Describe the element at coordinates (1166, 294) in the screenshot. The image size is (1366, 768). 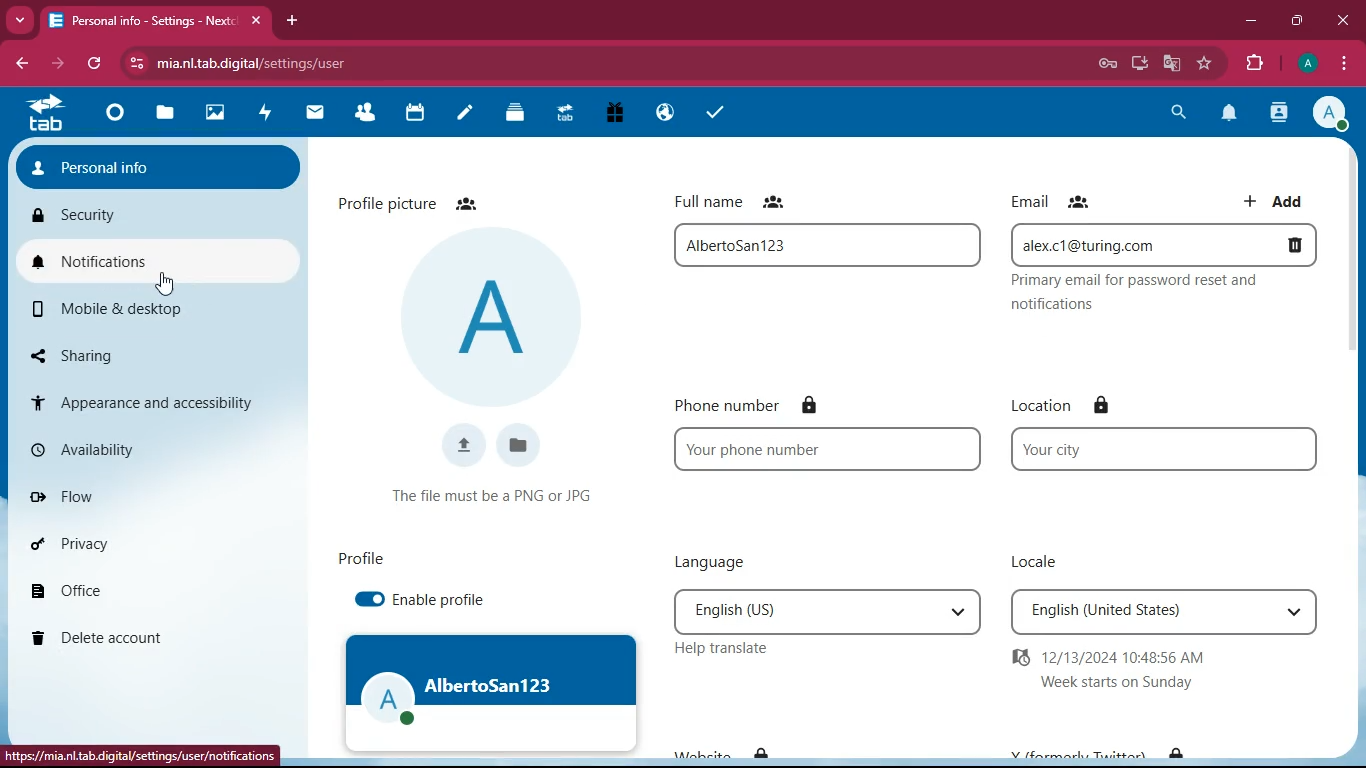
I see `Privacy email for password reset and notifications` at that location.